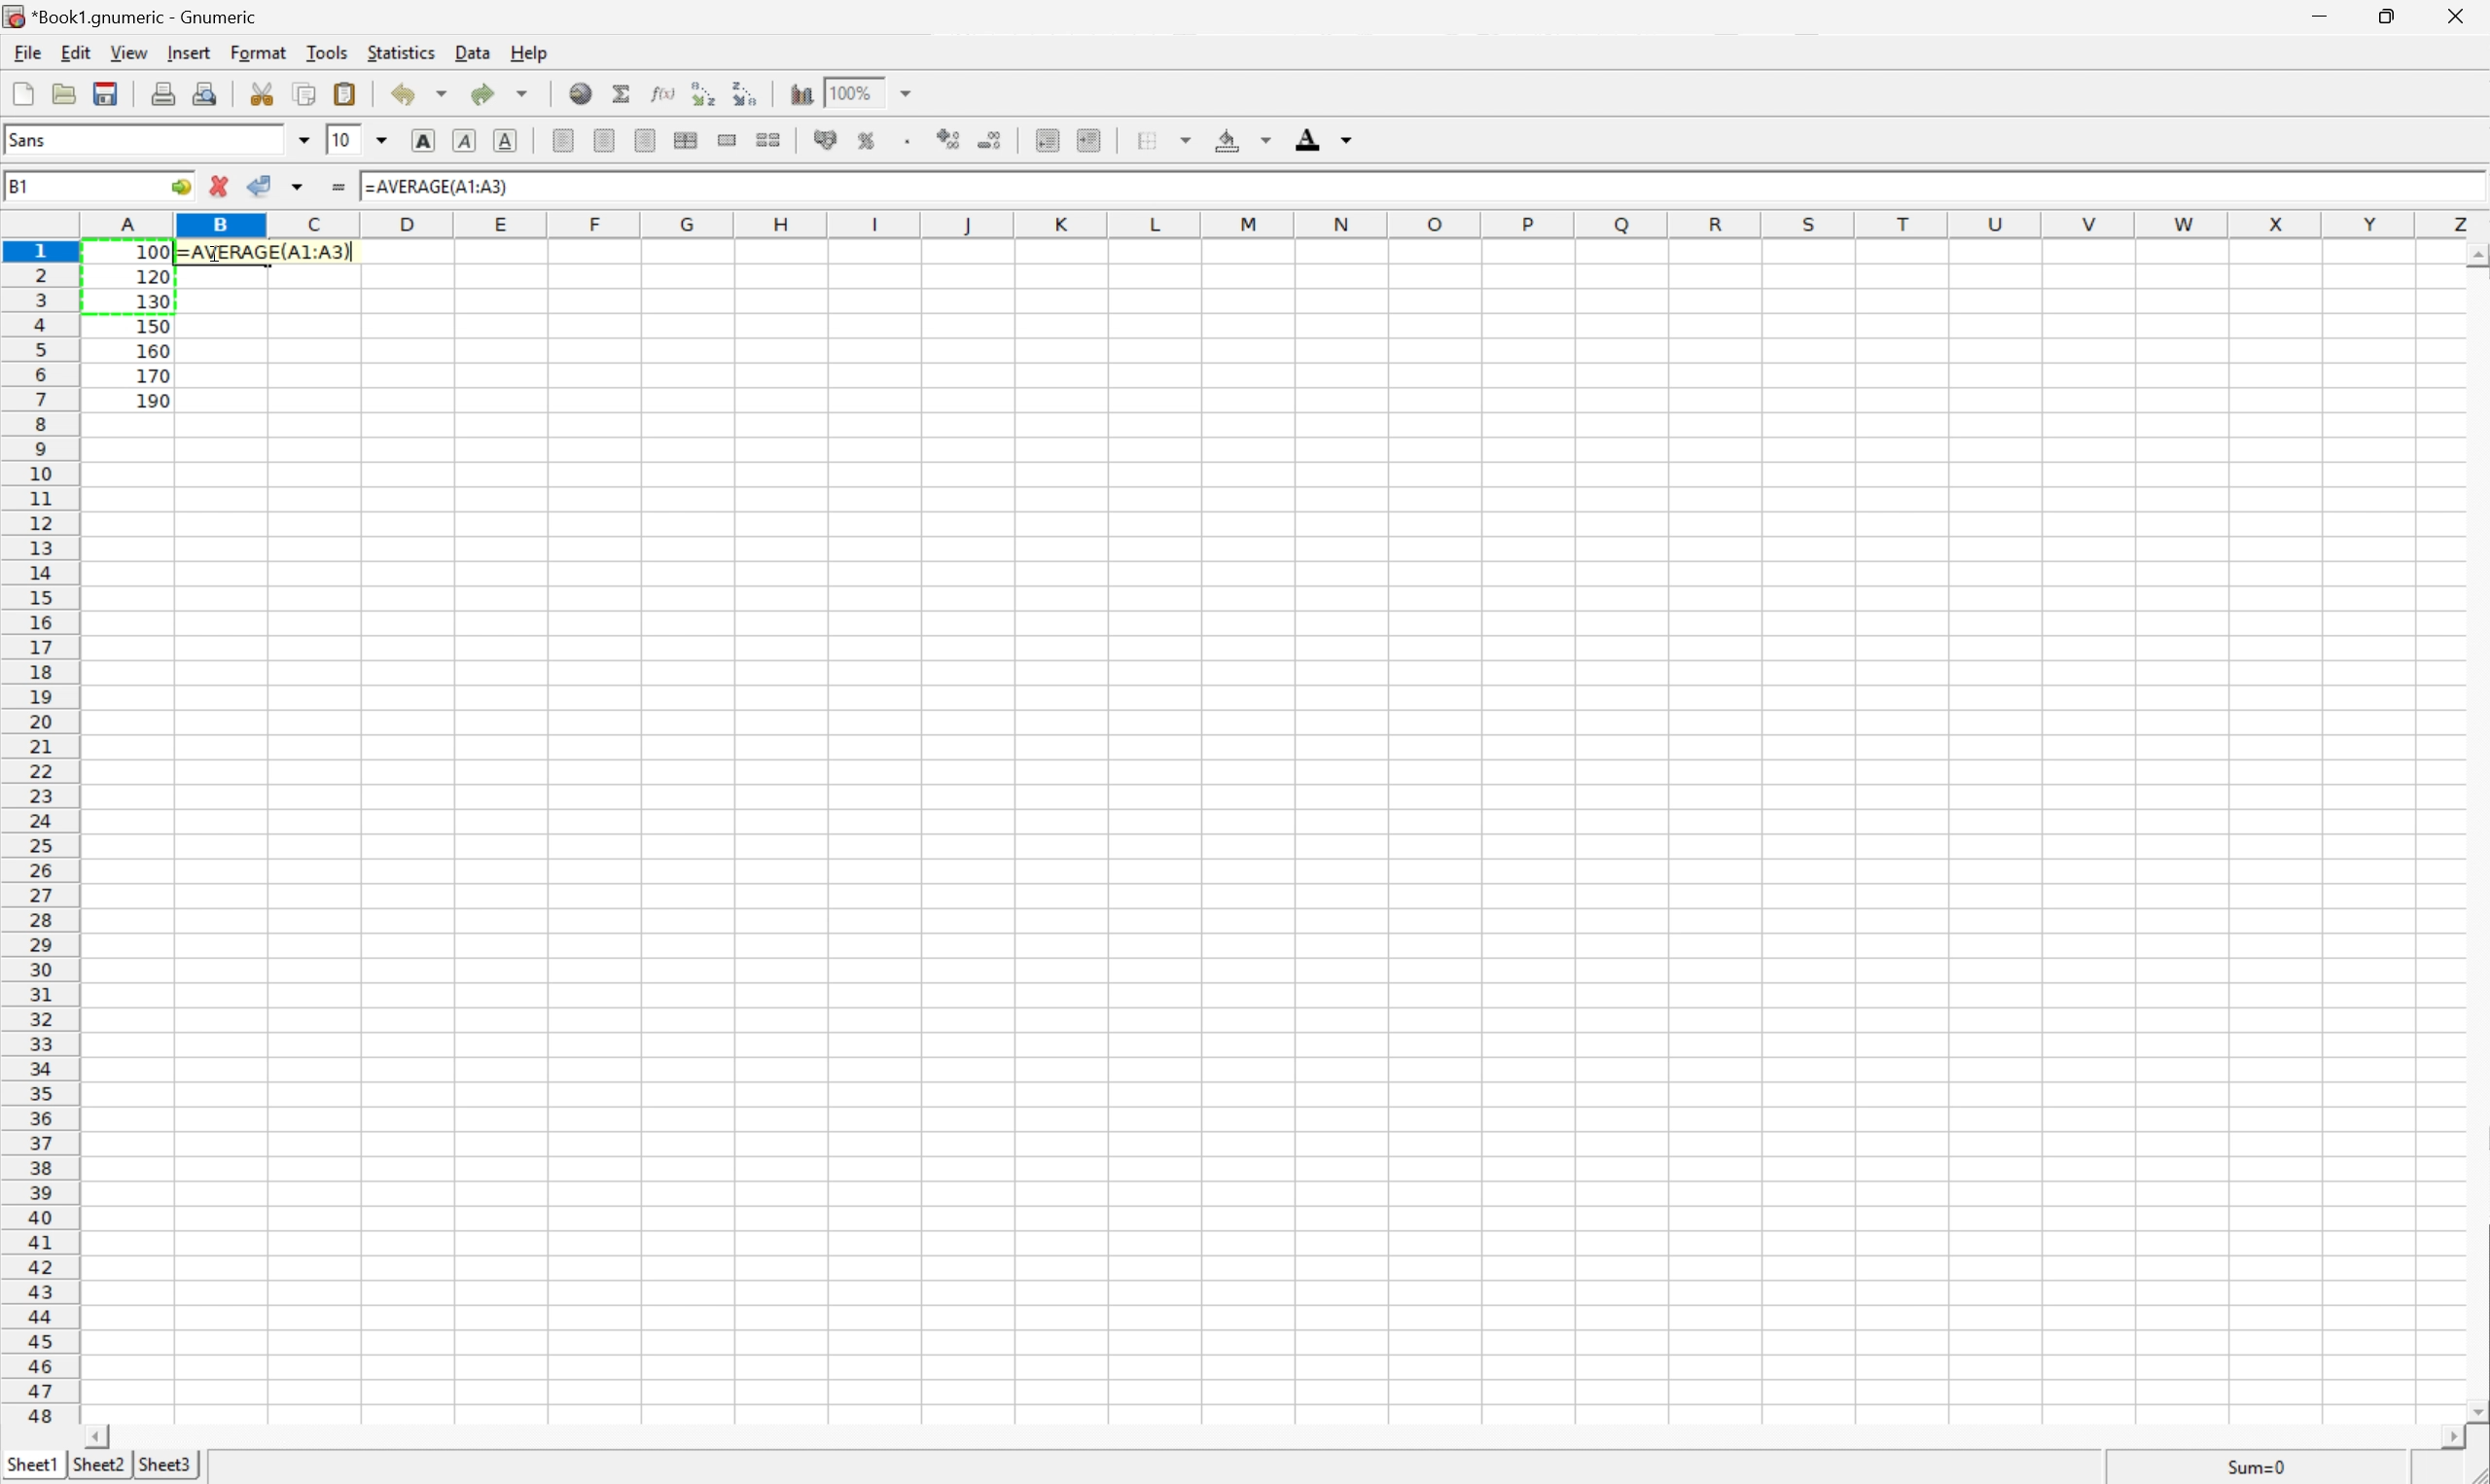 This screenshot has width=2490, height=1484. I want to click on 100%, so click(855, 91).